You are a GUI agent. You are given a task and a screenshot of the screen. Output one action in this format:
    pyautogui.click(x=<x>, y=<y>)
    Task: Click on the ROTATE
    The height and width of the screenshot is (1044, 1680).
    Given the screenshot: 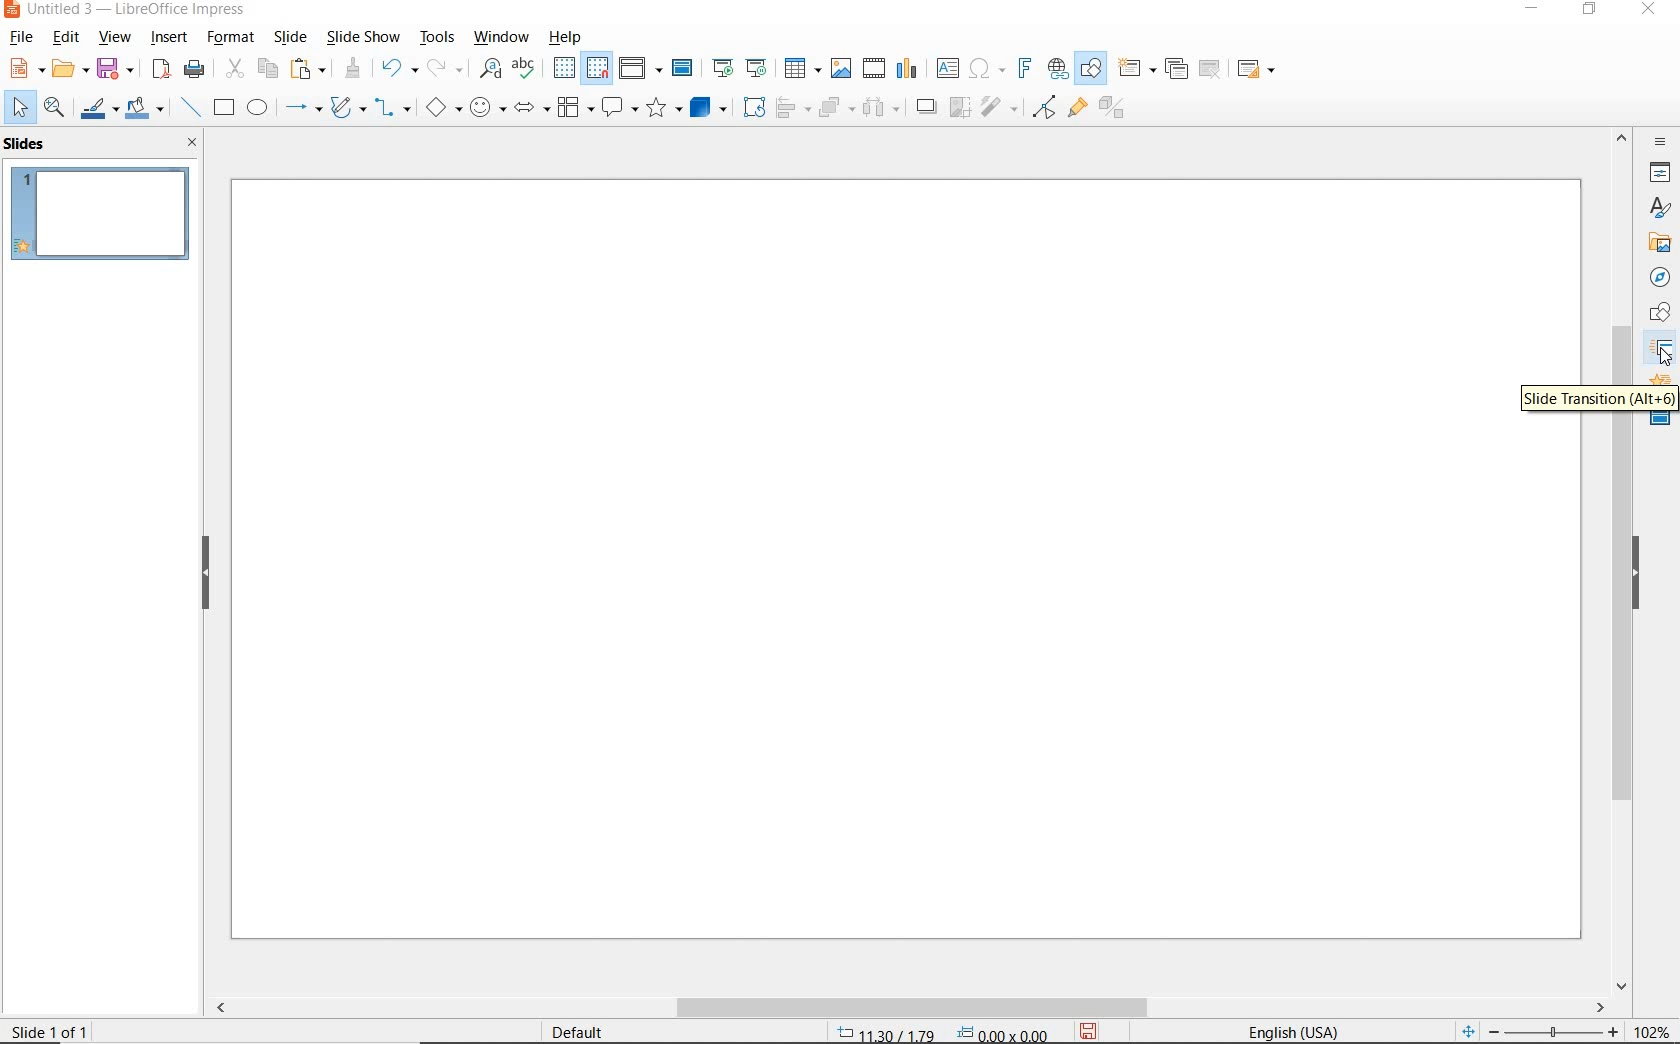 What is the action you would take?
    pyautogui.click(x=752, y=107)
    